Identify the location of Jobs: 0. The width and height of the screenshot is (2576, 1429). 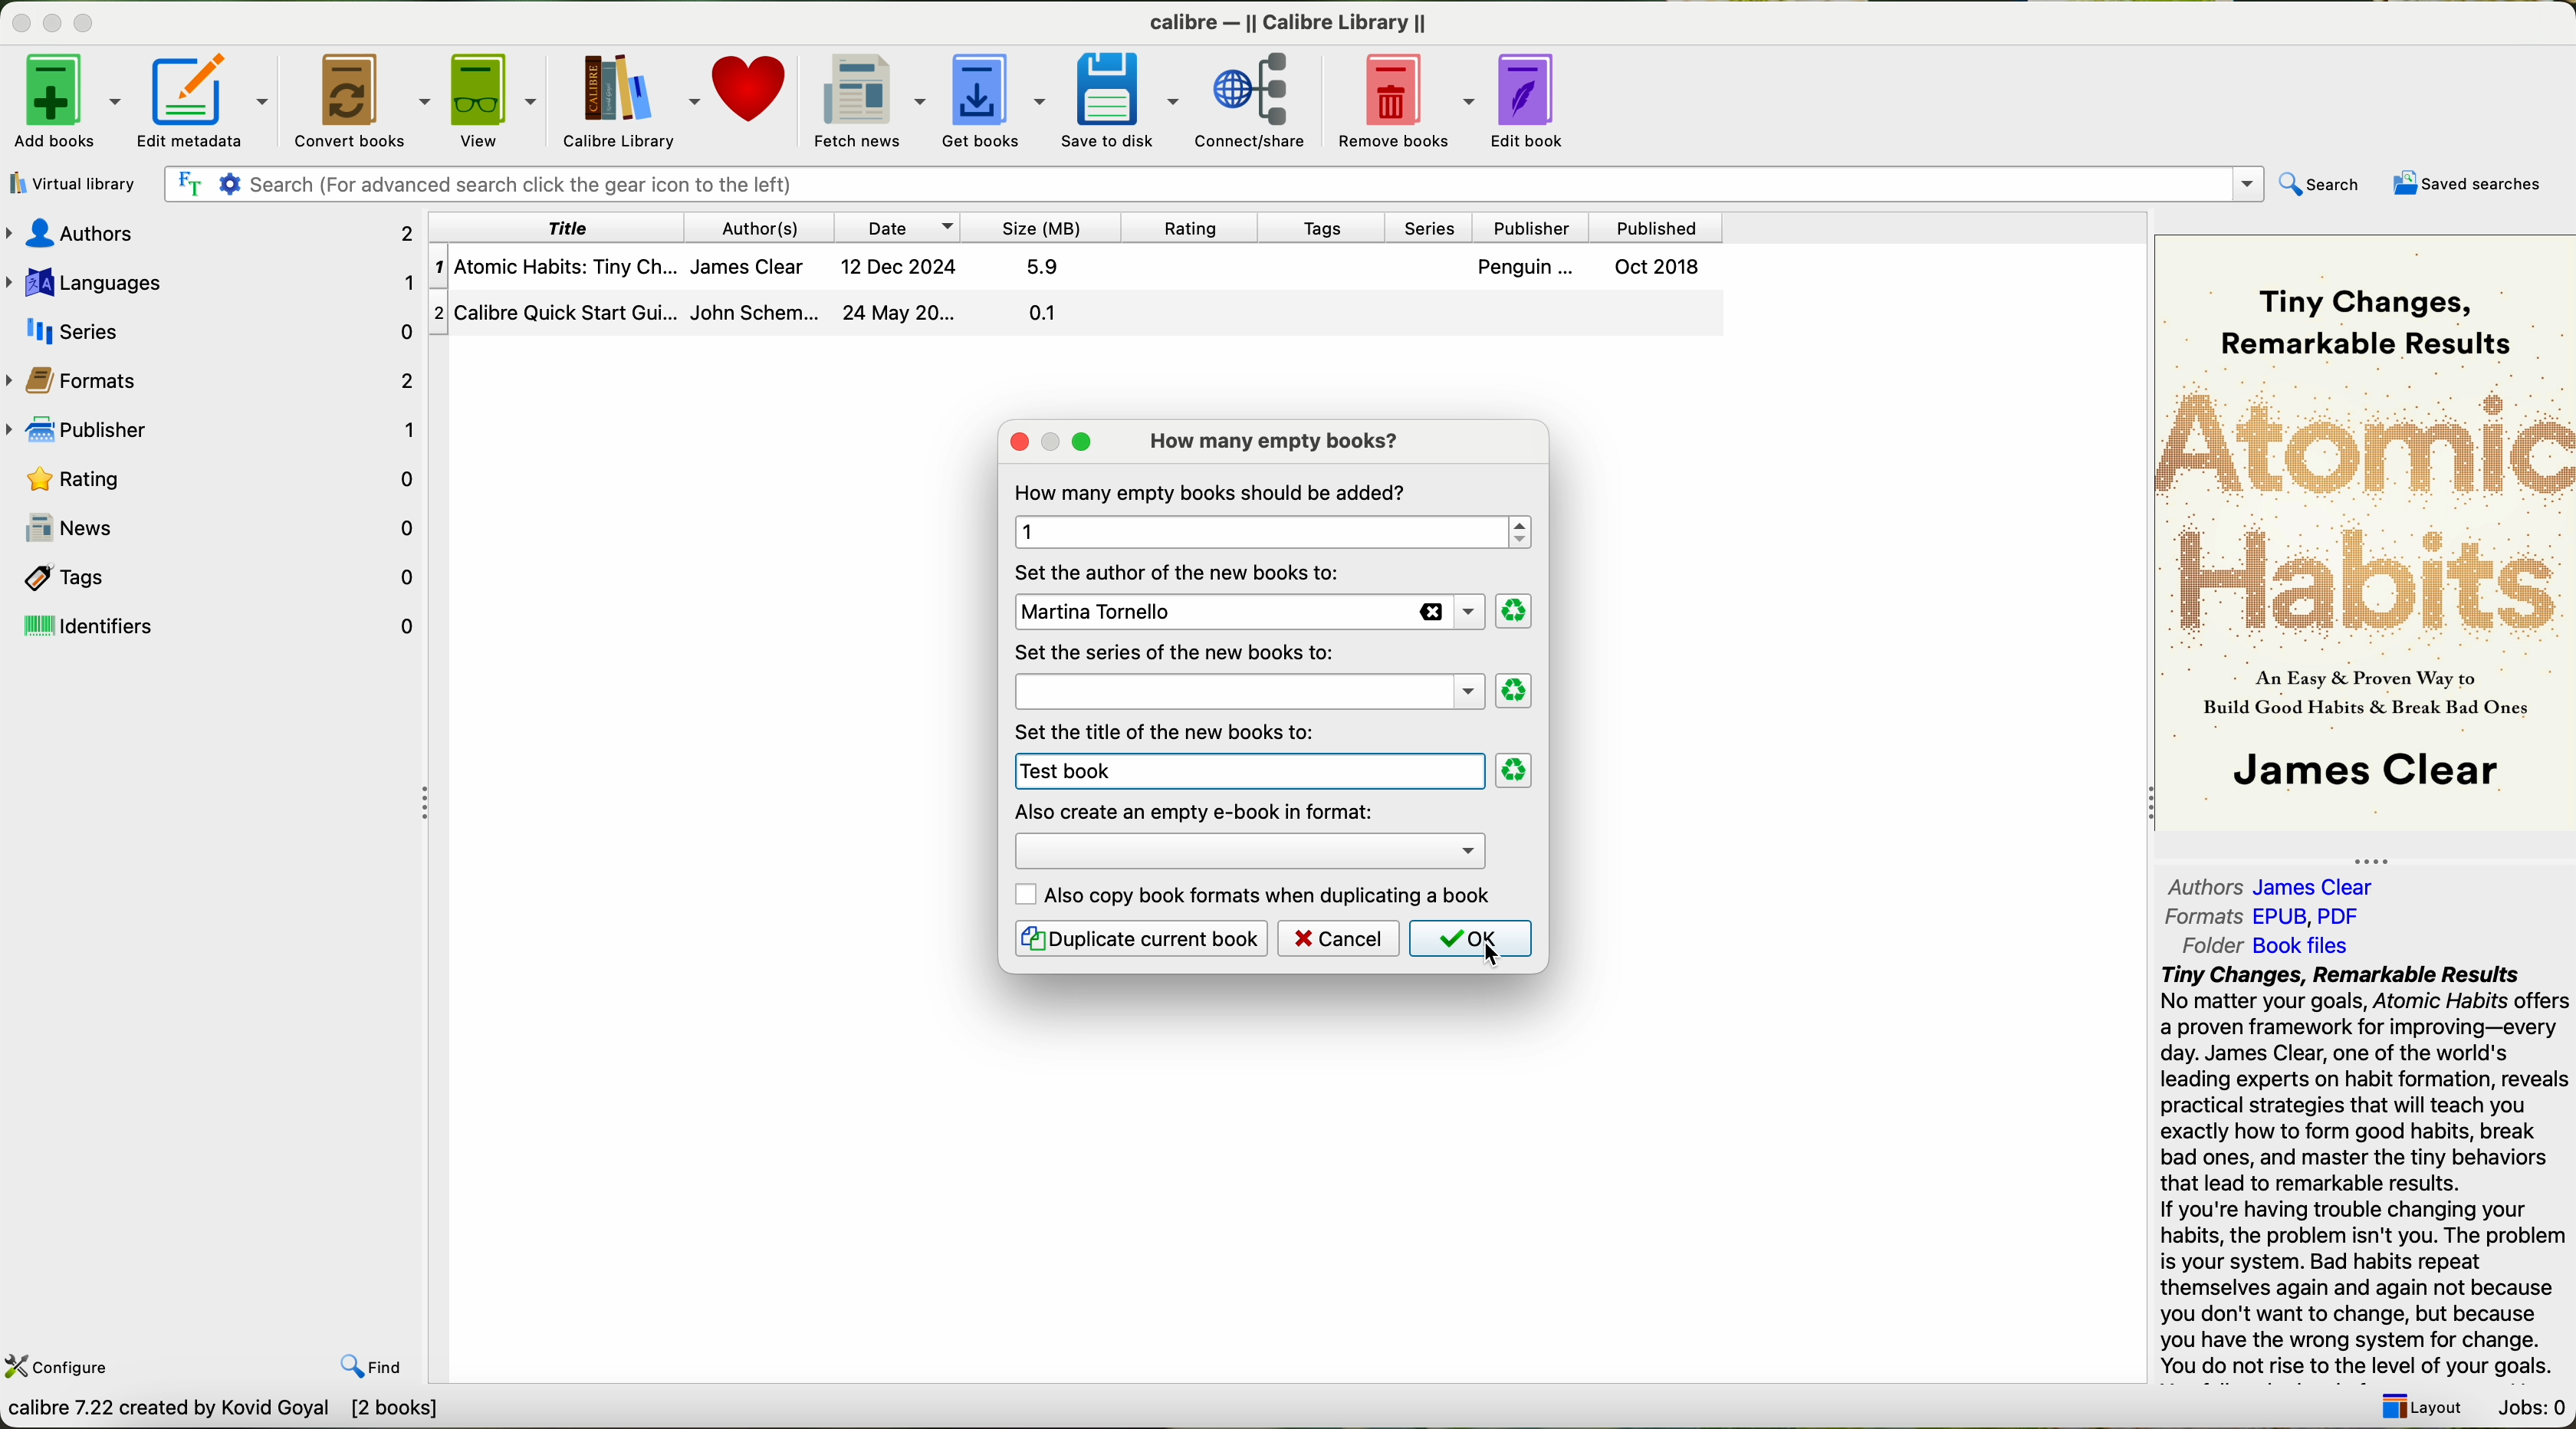
(2528, 1410).